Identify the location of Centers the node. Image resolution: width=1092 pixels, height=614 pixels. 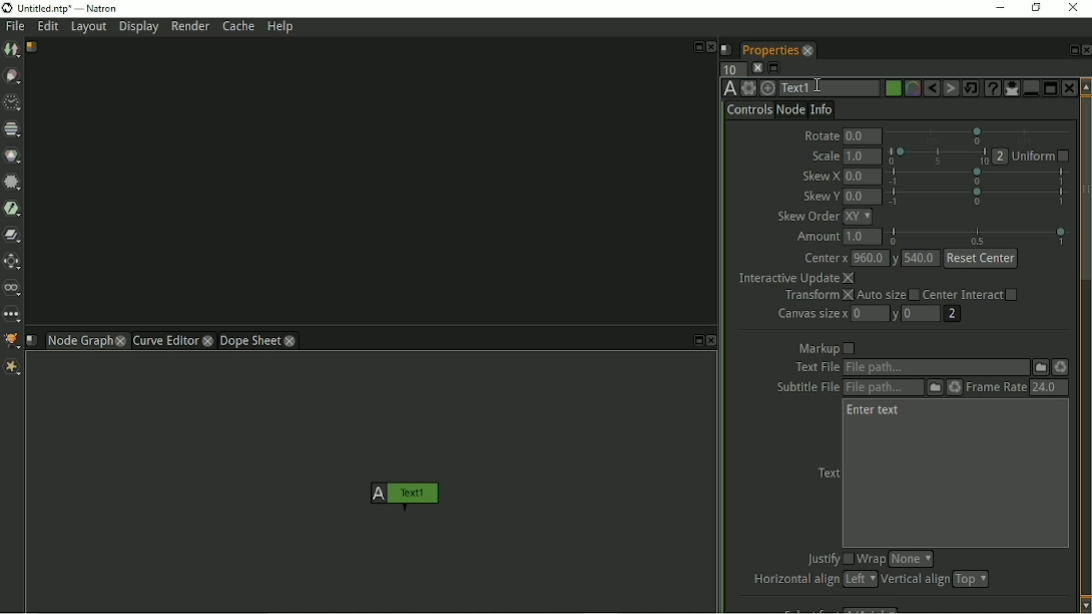
(767, 88).